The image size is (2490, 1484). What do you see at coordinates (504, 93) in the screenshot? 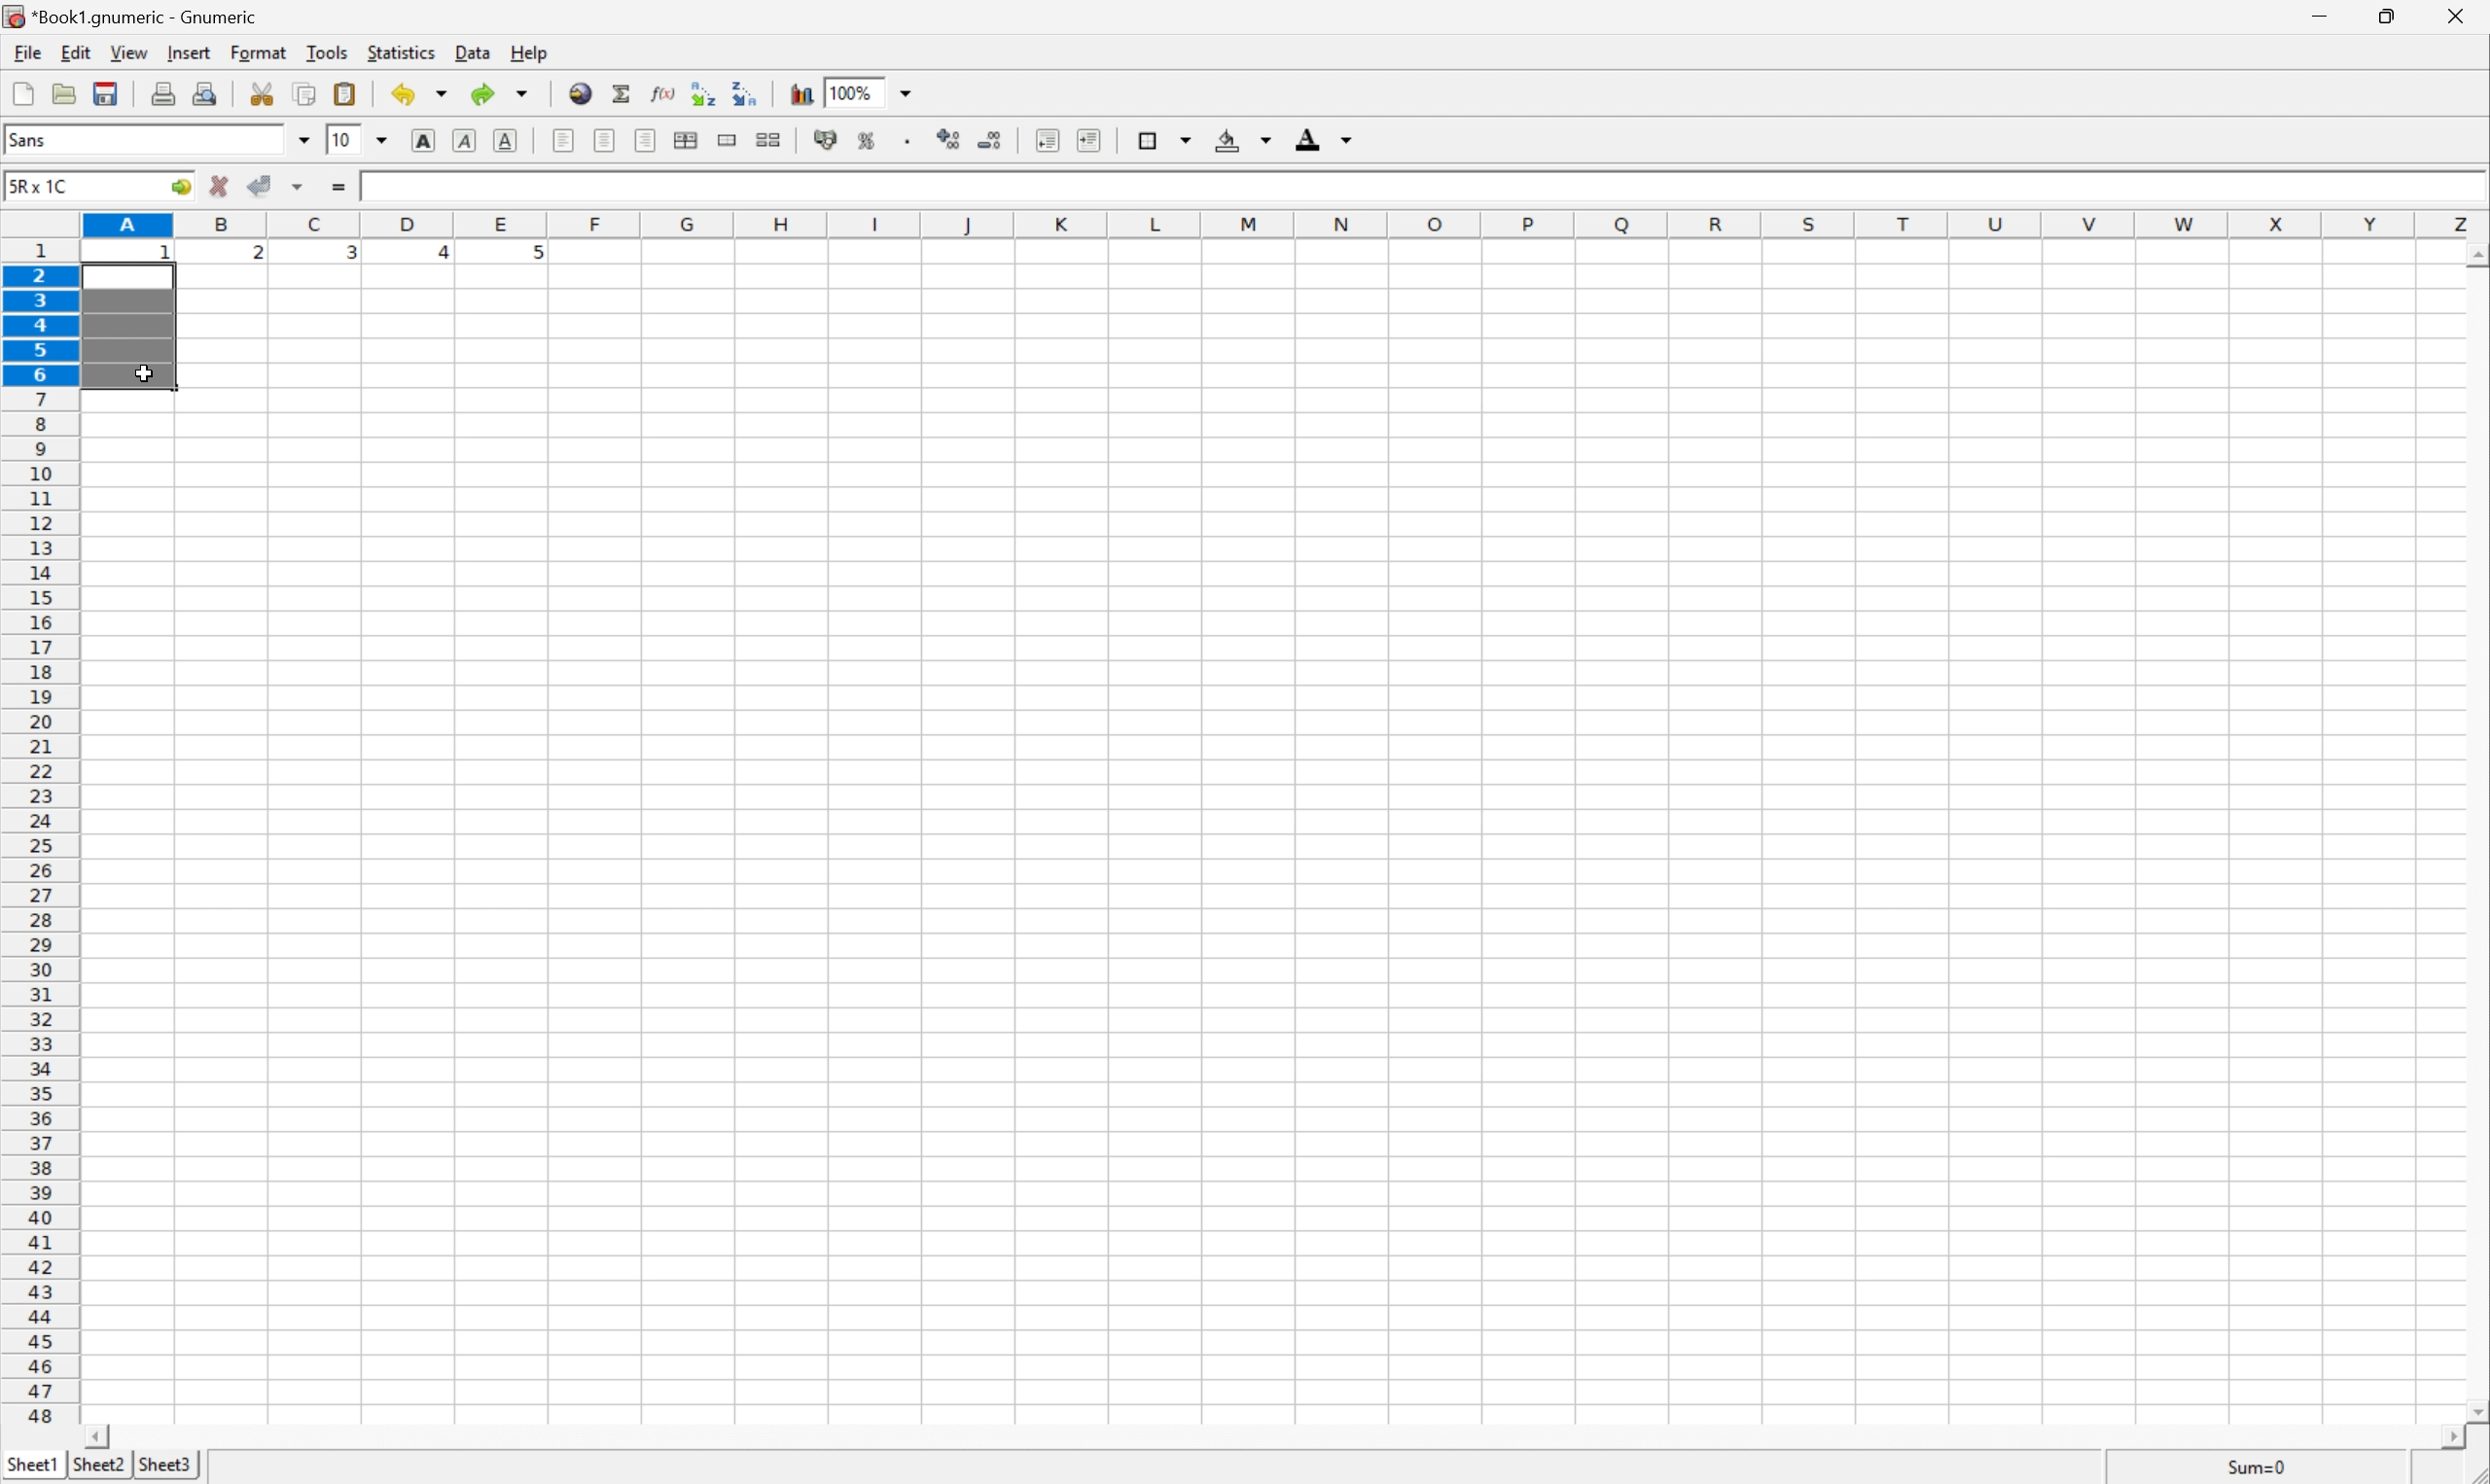
I see `redo` at bounding box center [504, 93].